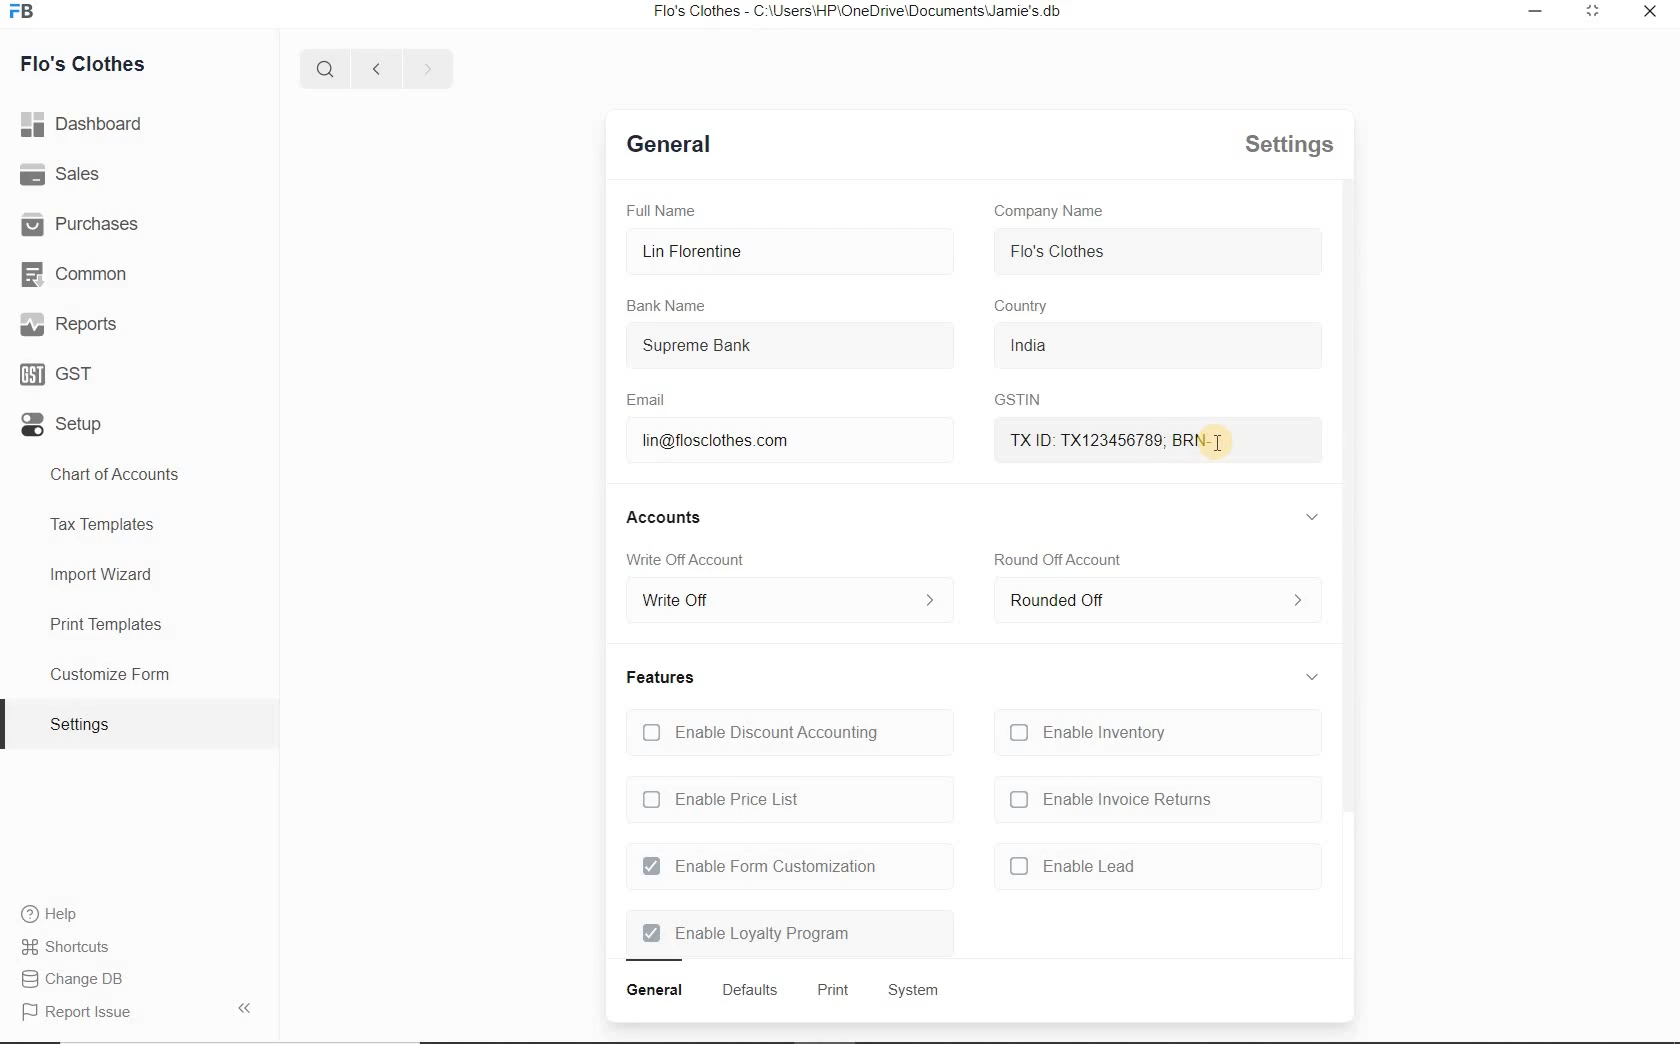  Describe the element at coordinates (28, 17) in the screenshot. I see `icon` at that location.